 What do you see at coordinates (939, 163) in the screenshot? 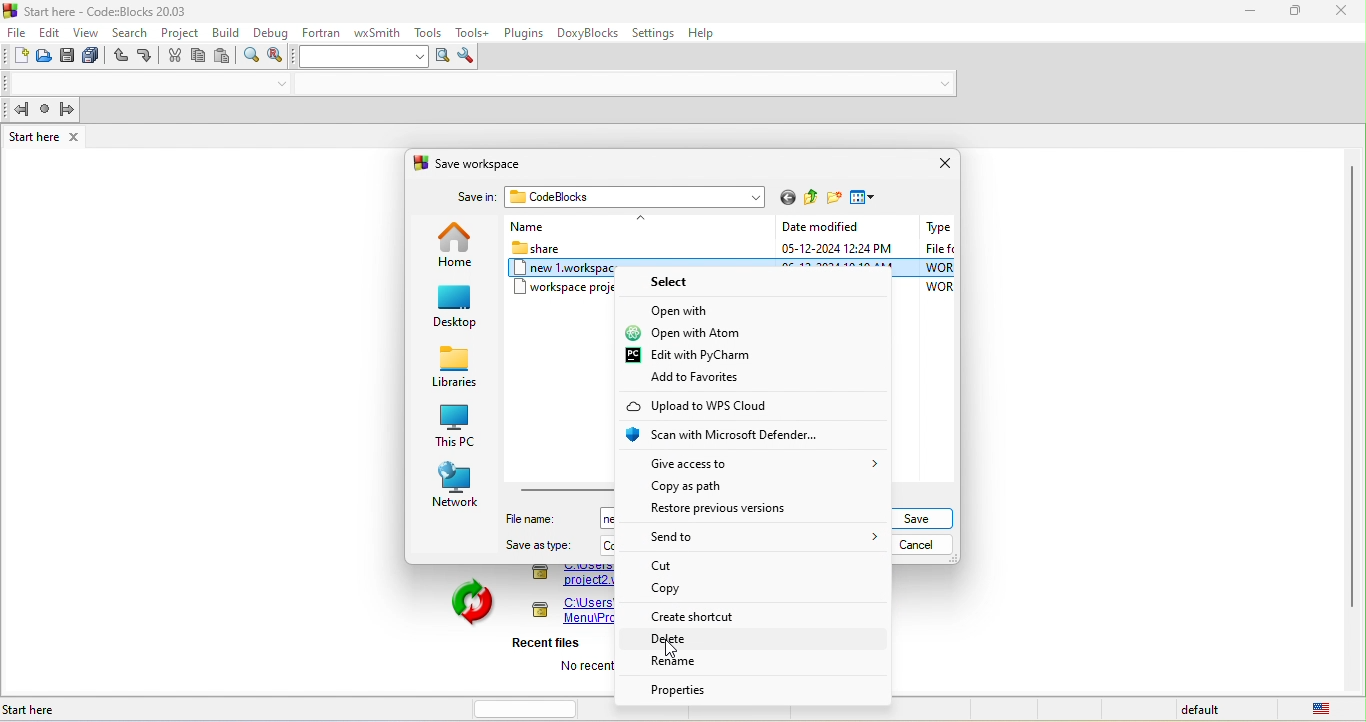
I see `close` at bounding box center [939, 163].